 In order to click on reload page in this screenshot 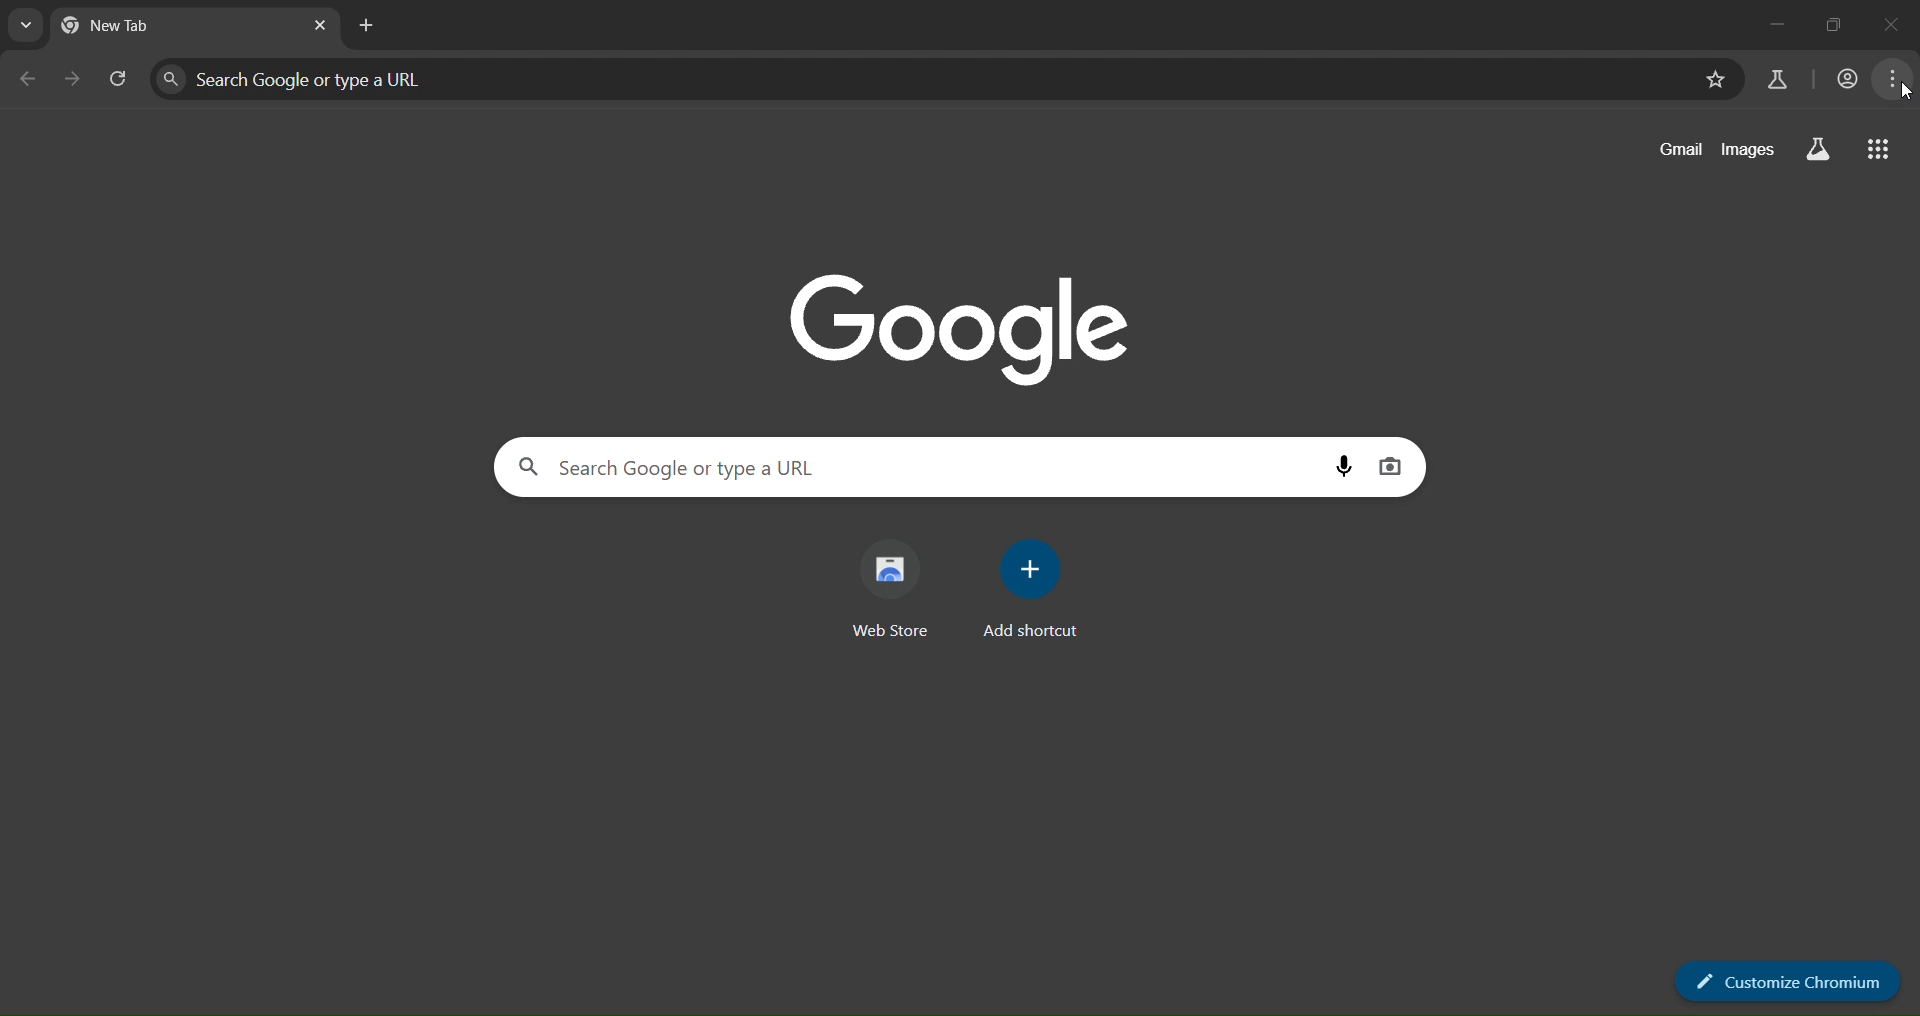, I will do `click(121, 80)`.